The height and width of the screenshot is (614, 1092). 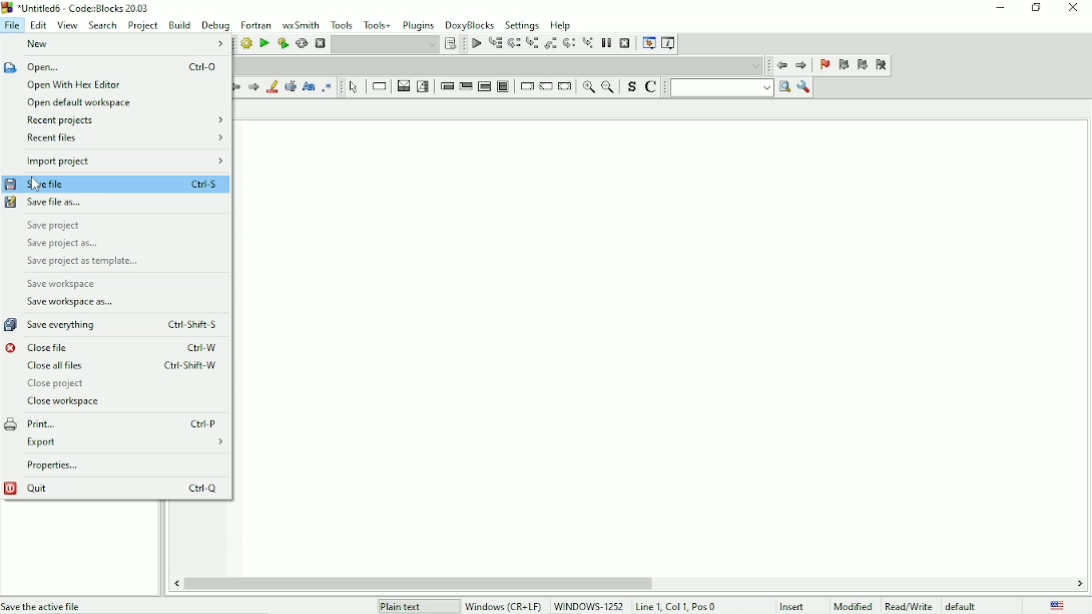 I want to click on Build and run, so click(x=282, y=43).